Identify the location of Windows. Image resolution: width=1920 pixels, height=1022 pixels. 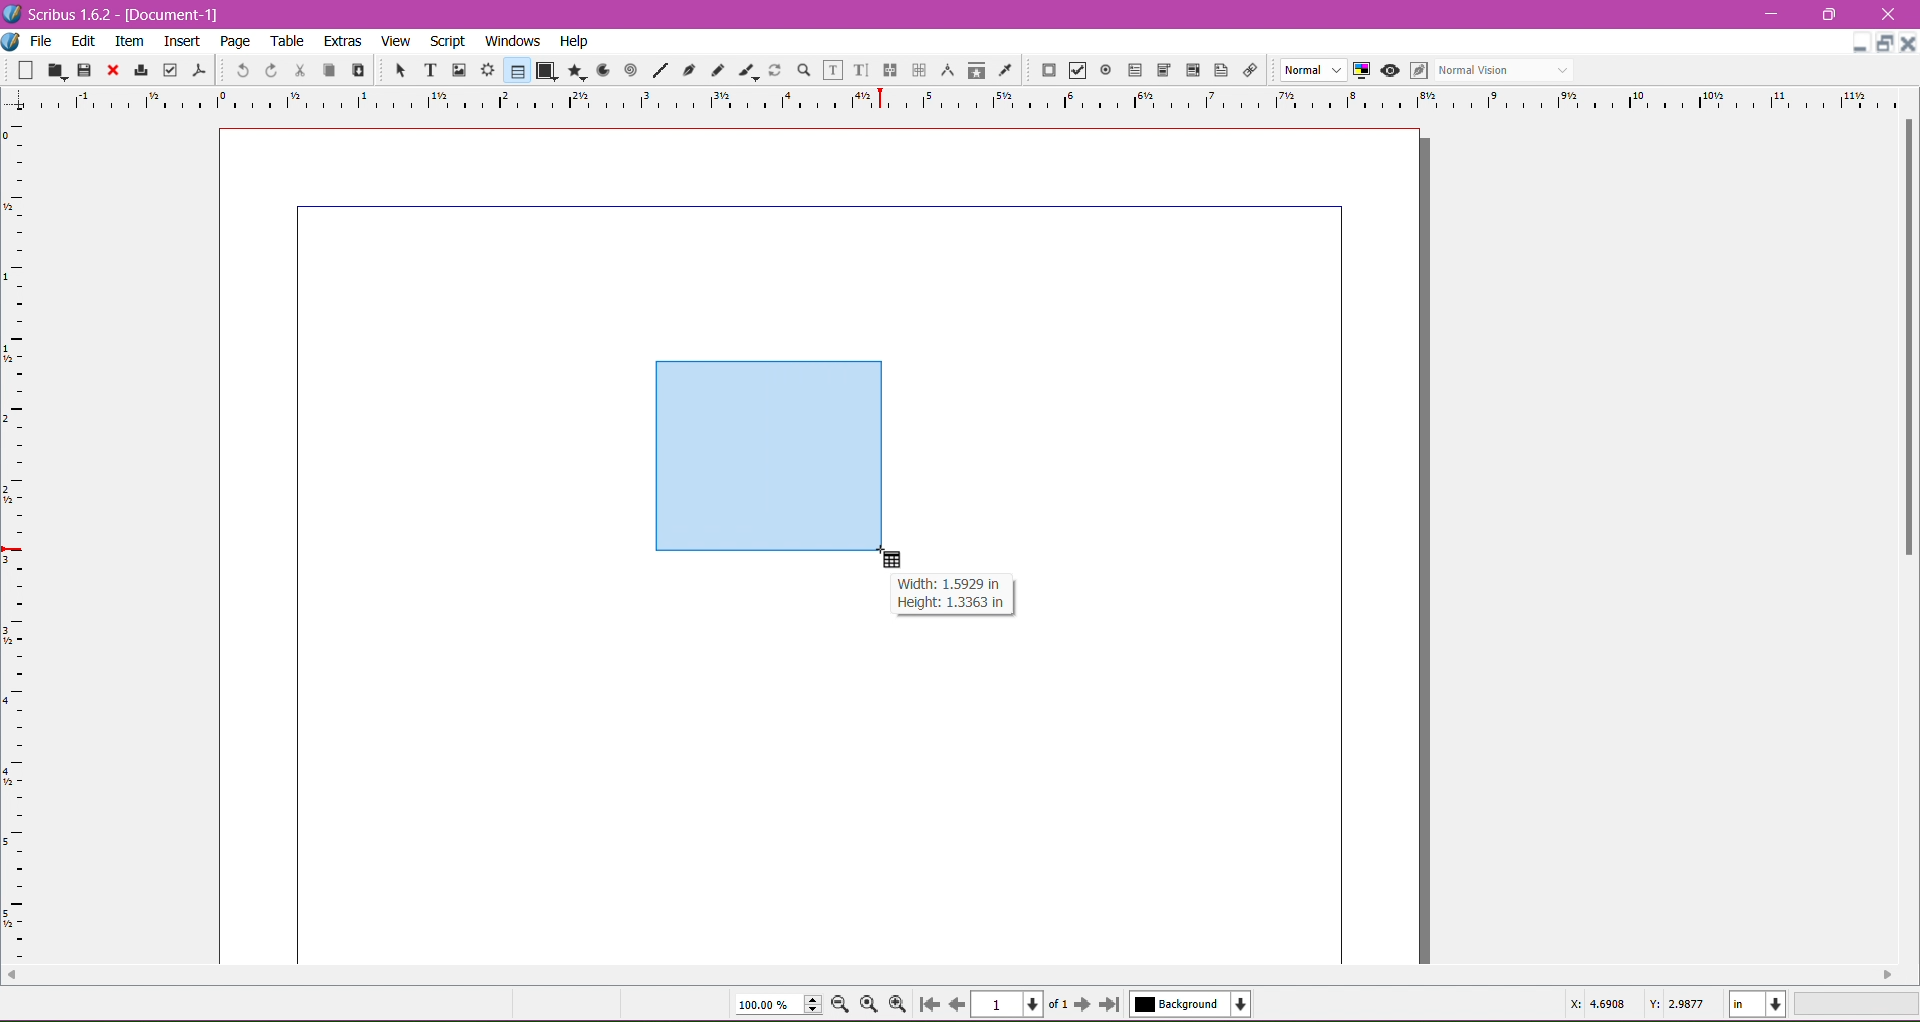
(510, 40).